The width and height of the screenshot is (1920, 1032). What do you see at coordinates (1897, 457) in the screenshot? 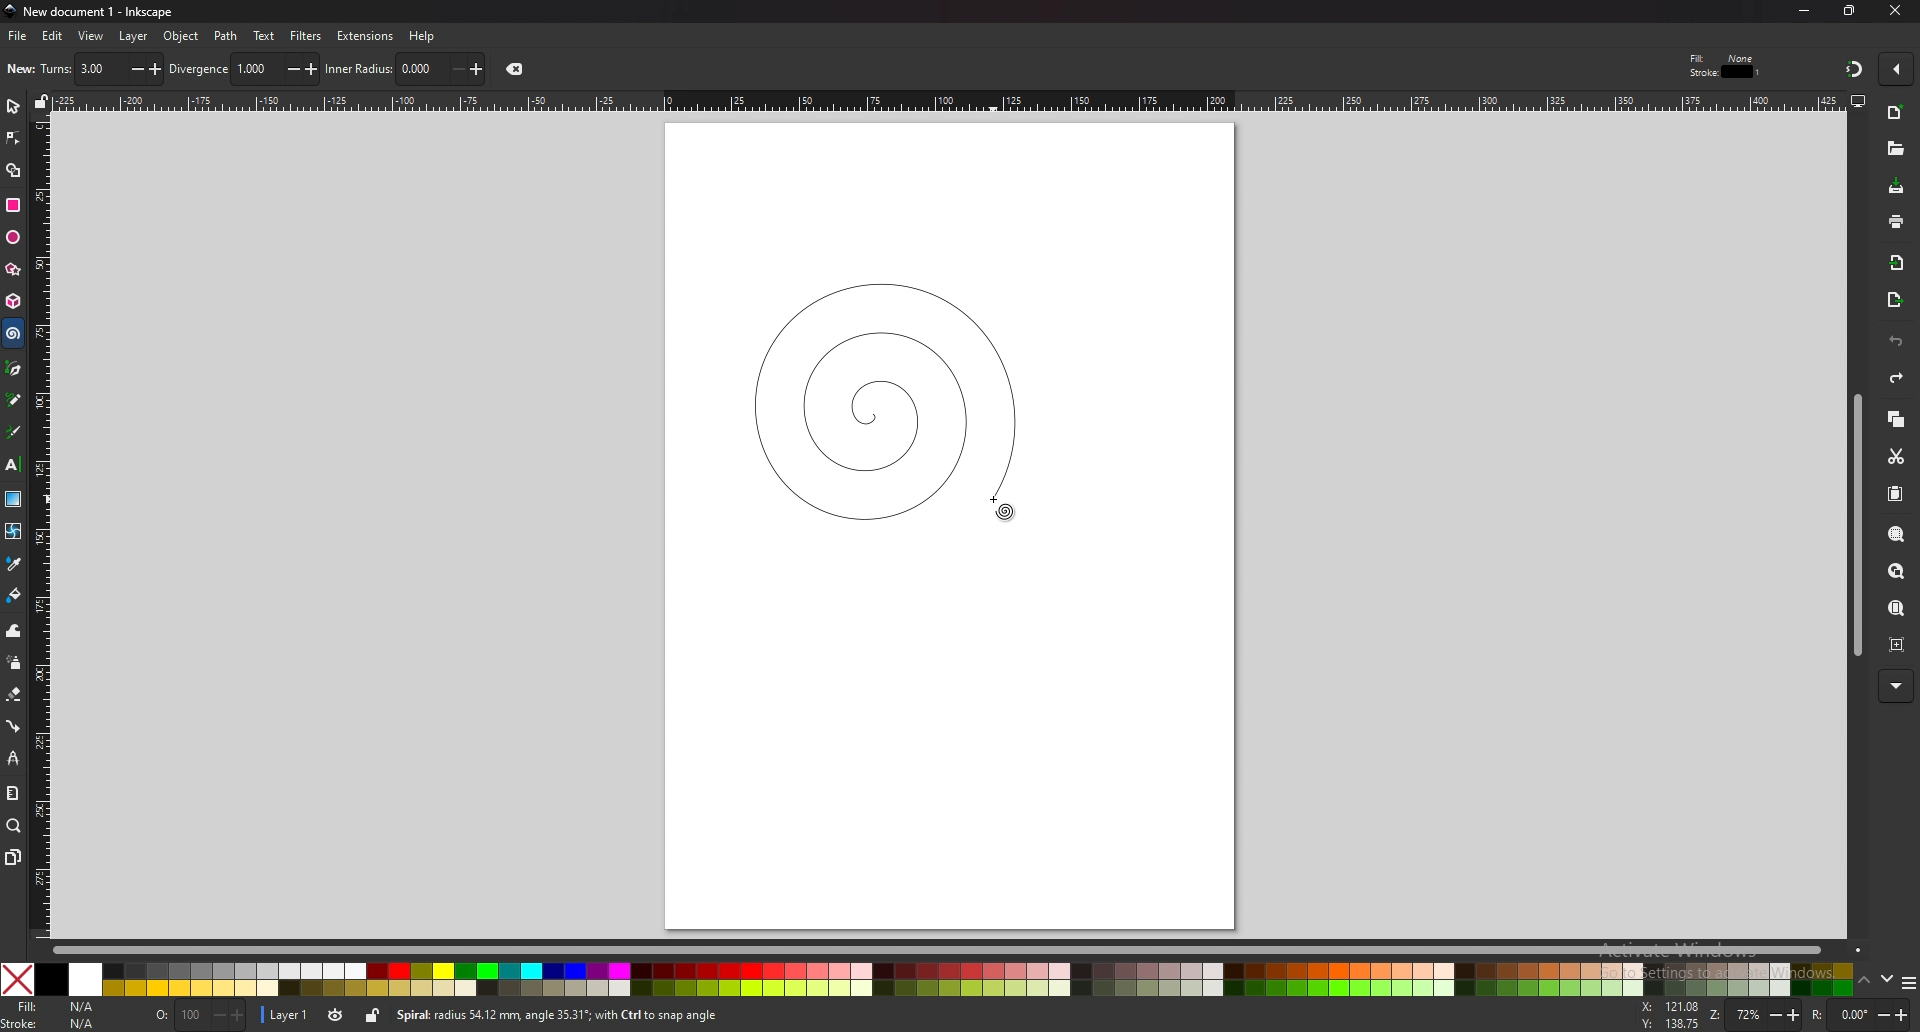
I see `cut` at bounding box center [1897, 457].